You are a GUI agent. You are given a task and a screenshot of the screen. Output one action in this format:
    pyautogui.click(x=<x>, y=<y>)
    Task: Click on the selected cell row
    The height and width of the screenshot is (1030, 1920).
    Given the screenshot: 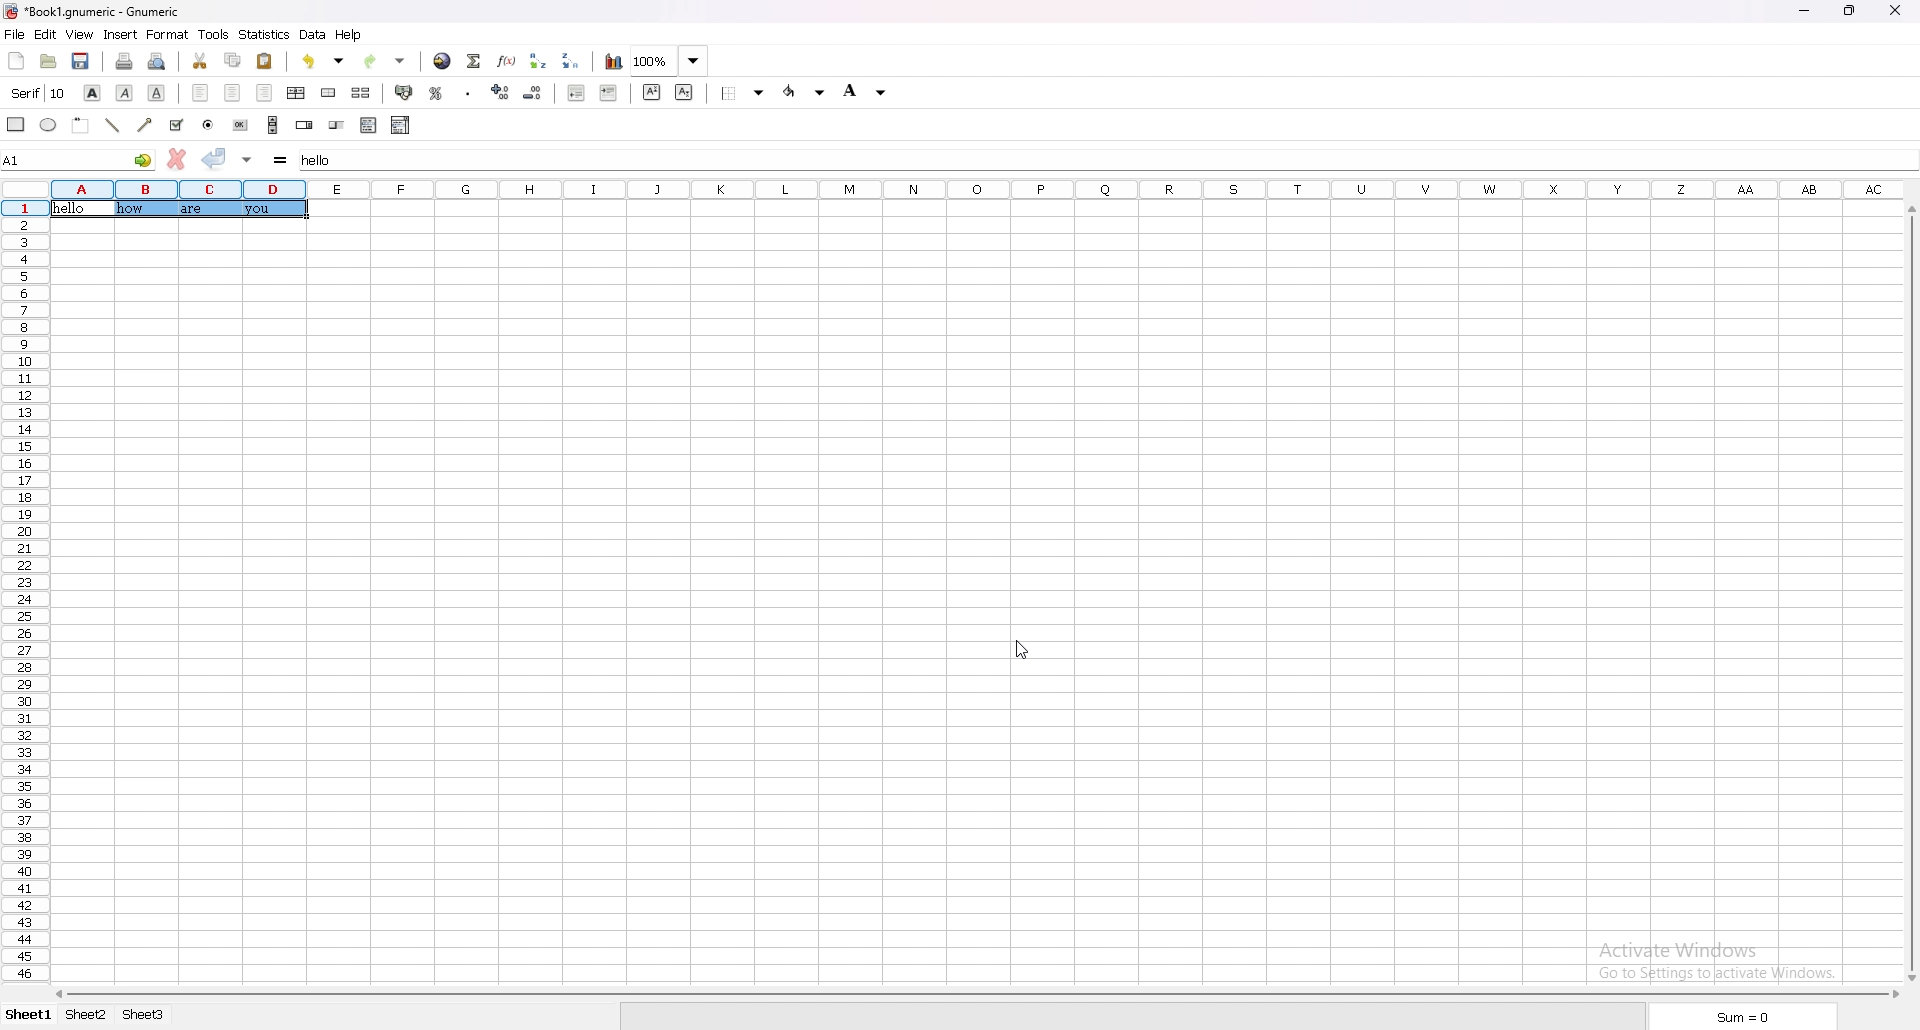 What is the action you would take?
    pyautogui.click(x=24, y=208)
    